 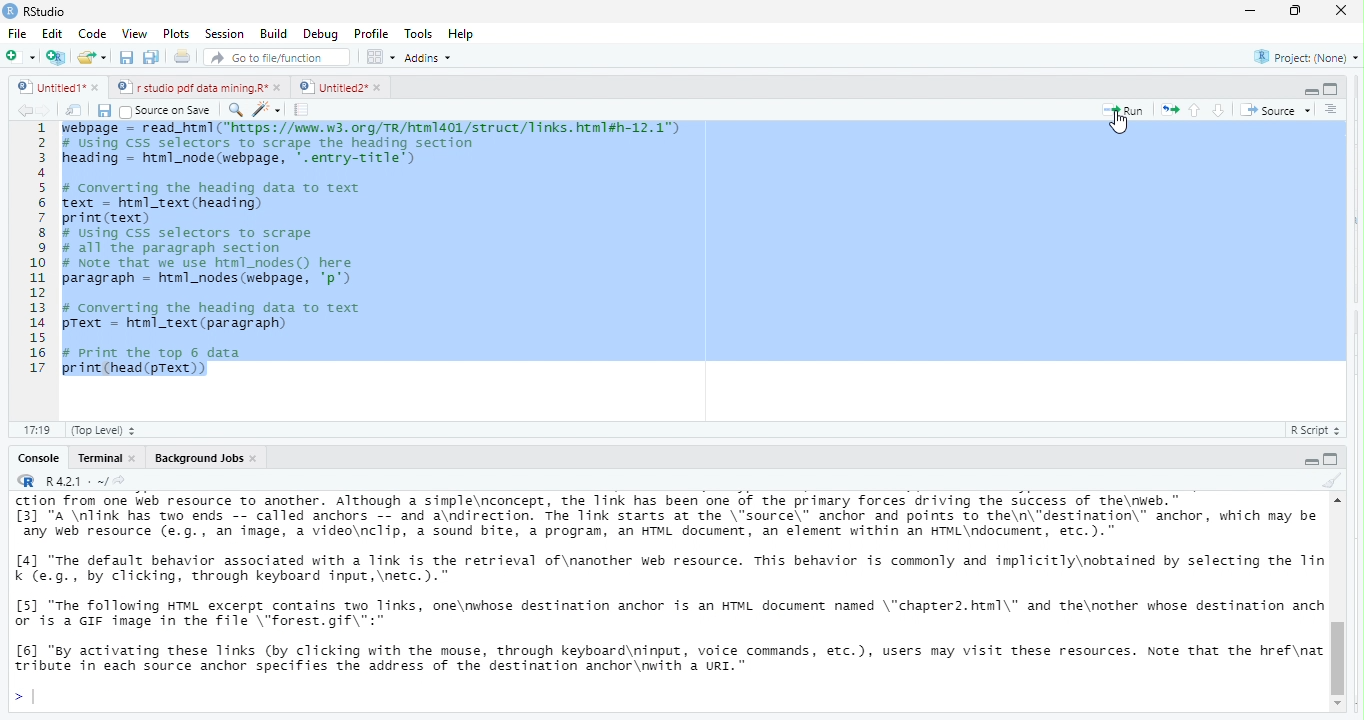 I want to click on hide r script, so click(x=1310, y=461).